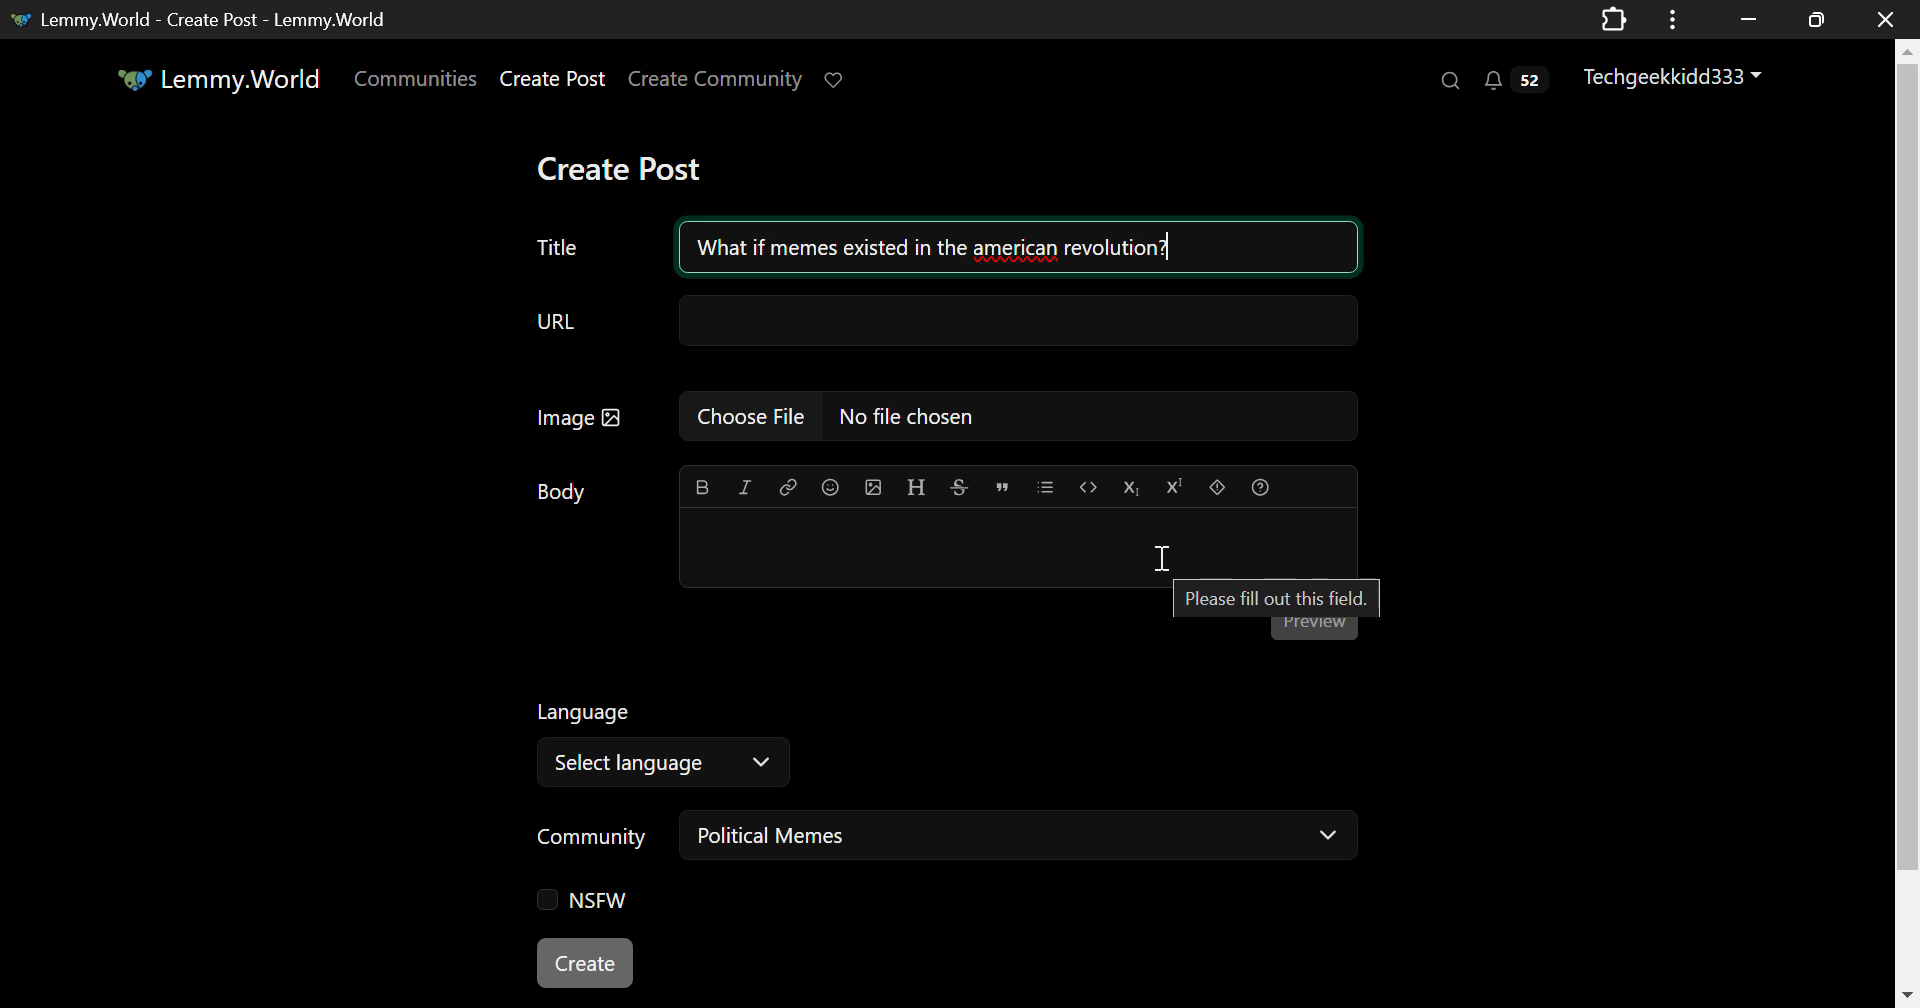 The height and width of the screenshot is (1008, 1920). What do you see at coordinates (1615, 18) in the screenshot?
I see `Extensions` at bounding box center [1615, 18].